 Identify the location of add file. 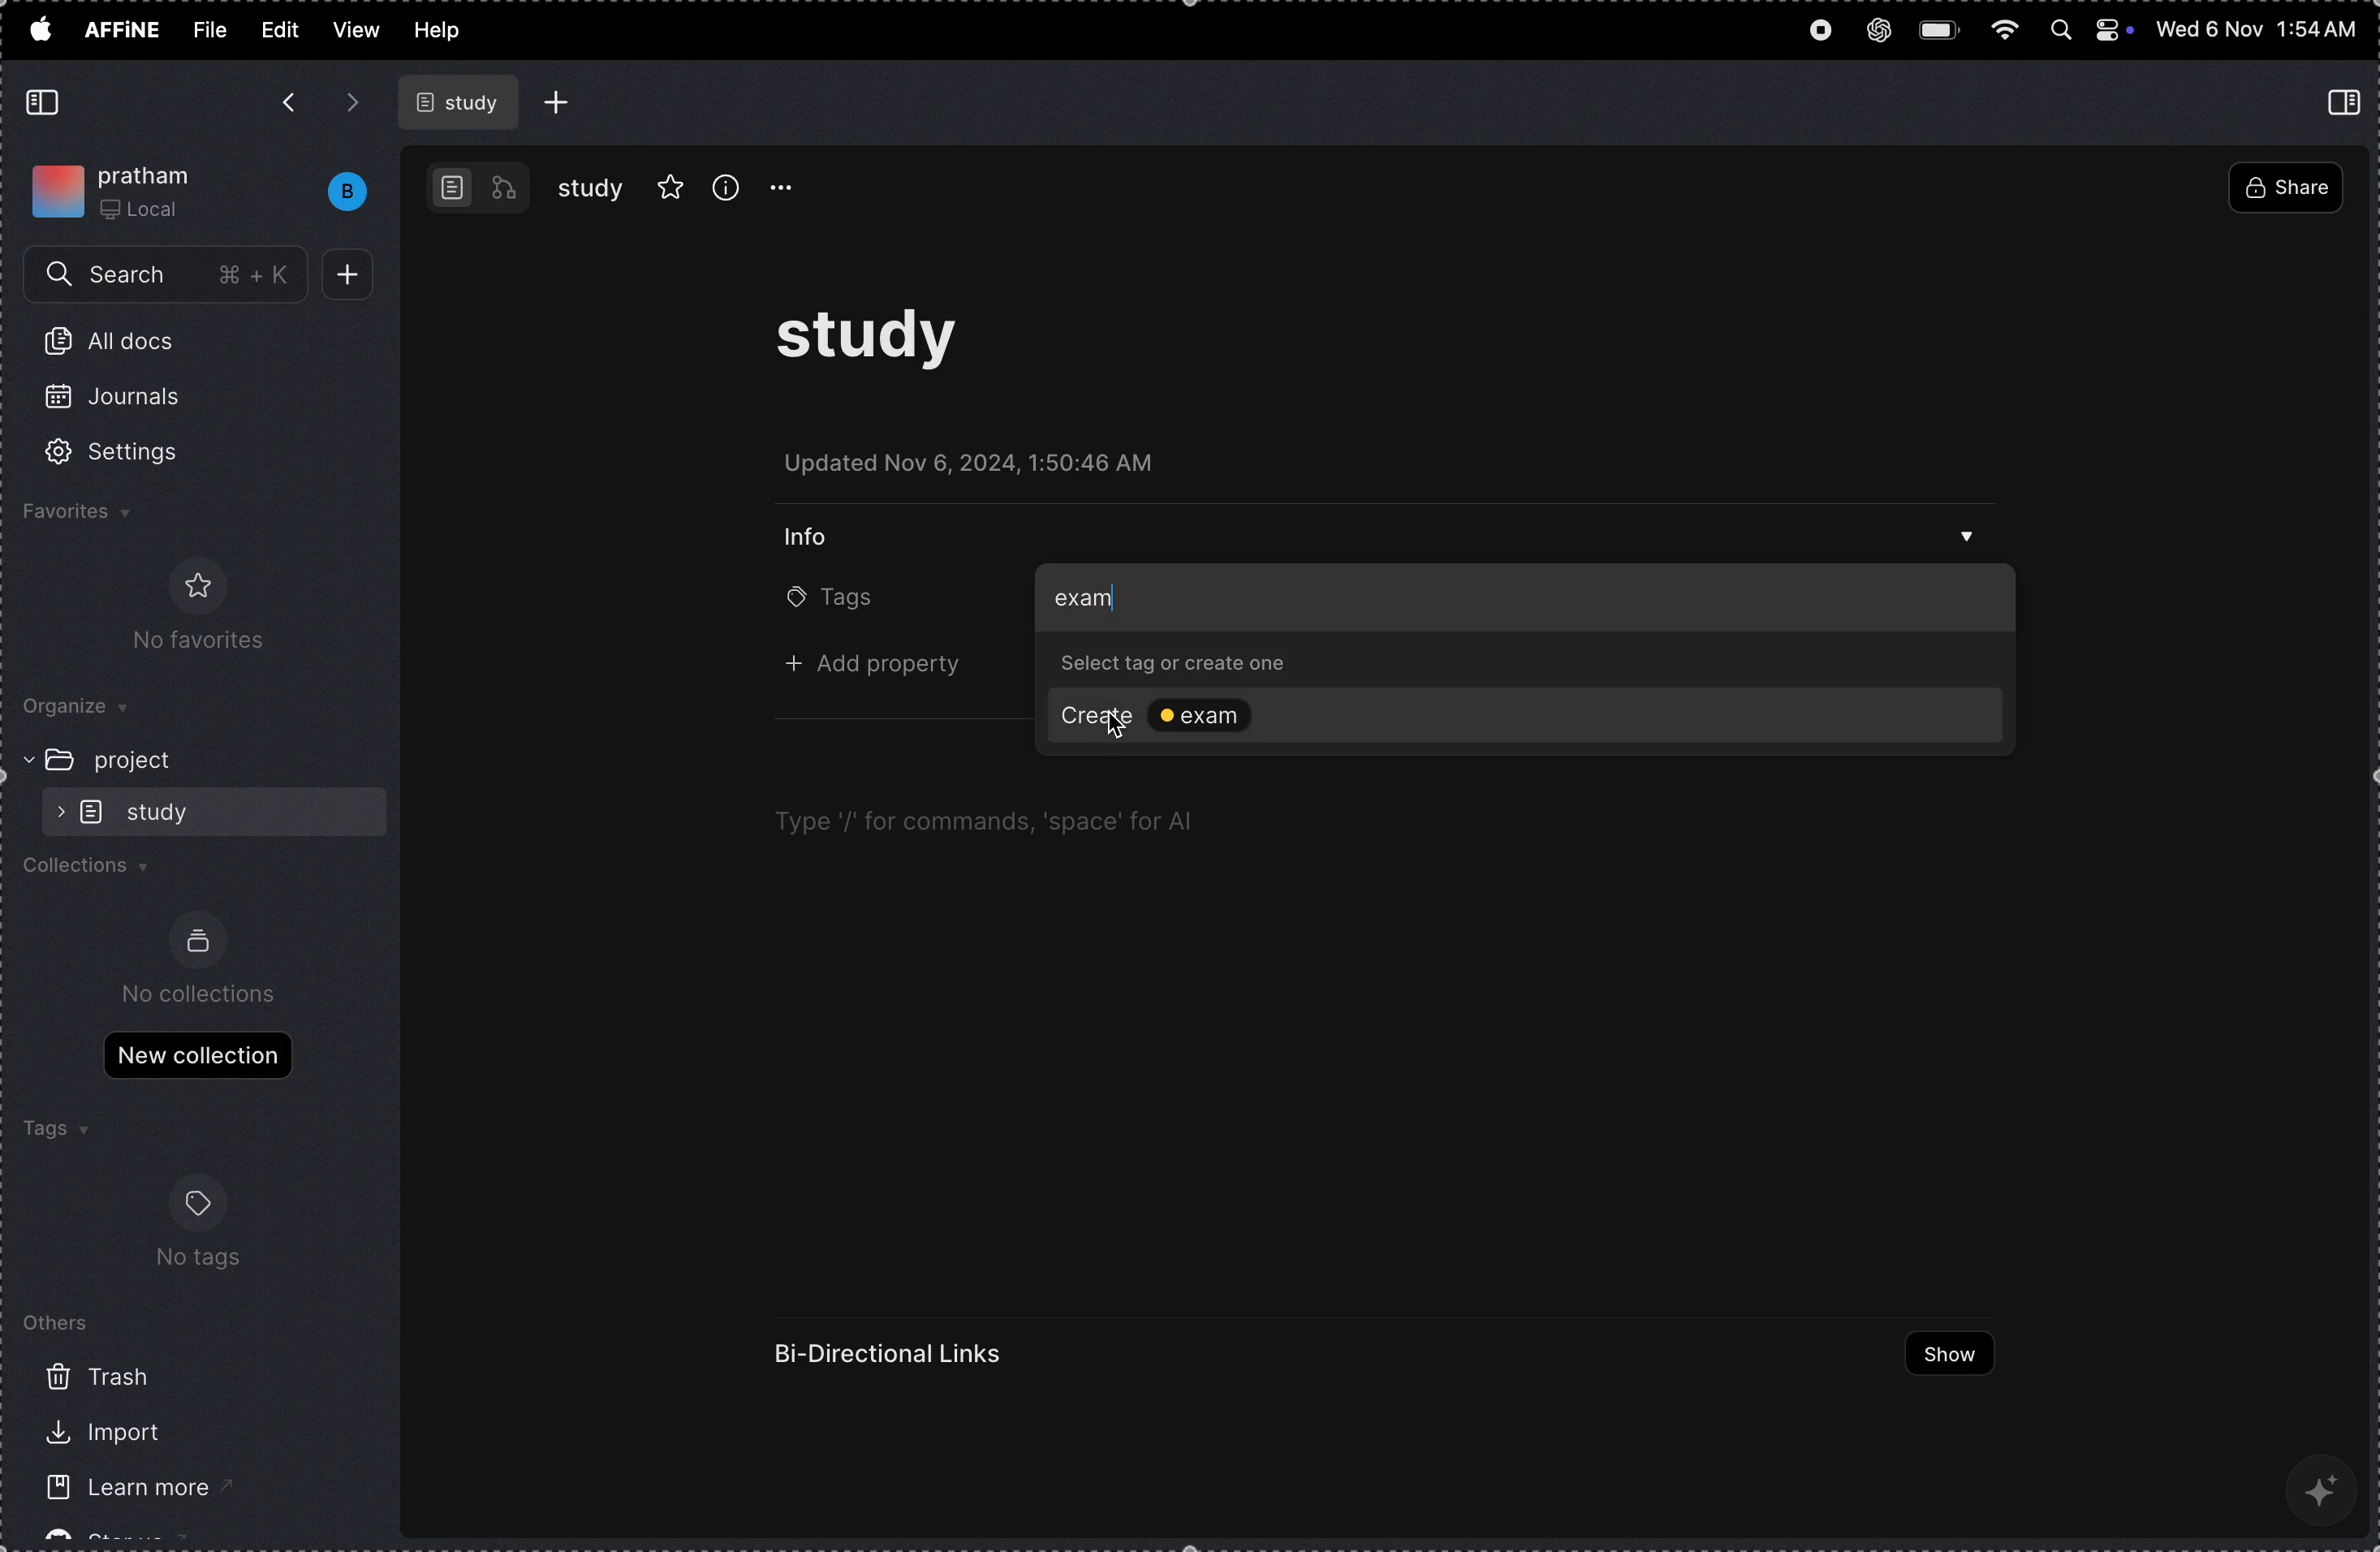
(558, 102).